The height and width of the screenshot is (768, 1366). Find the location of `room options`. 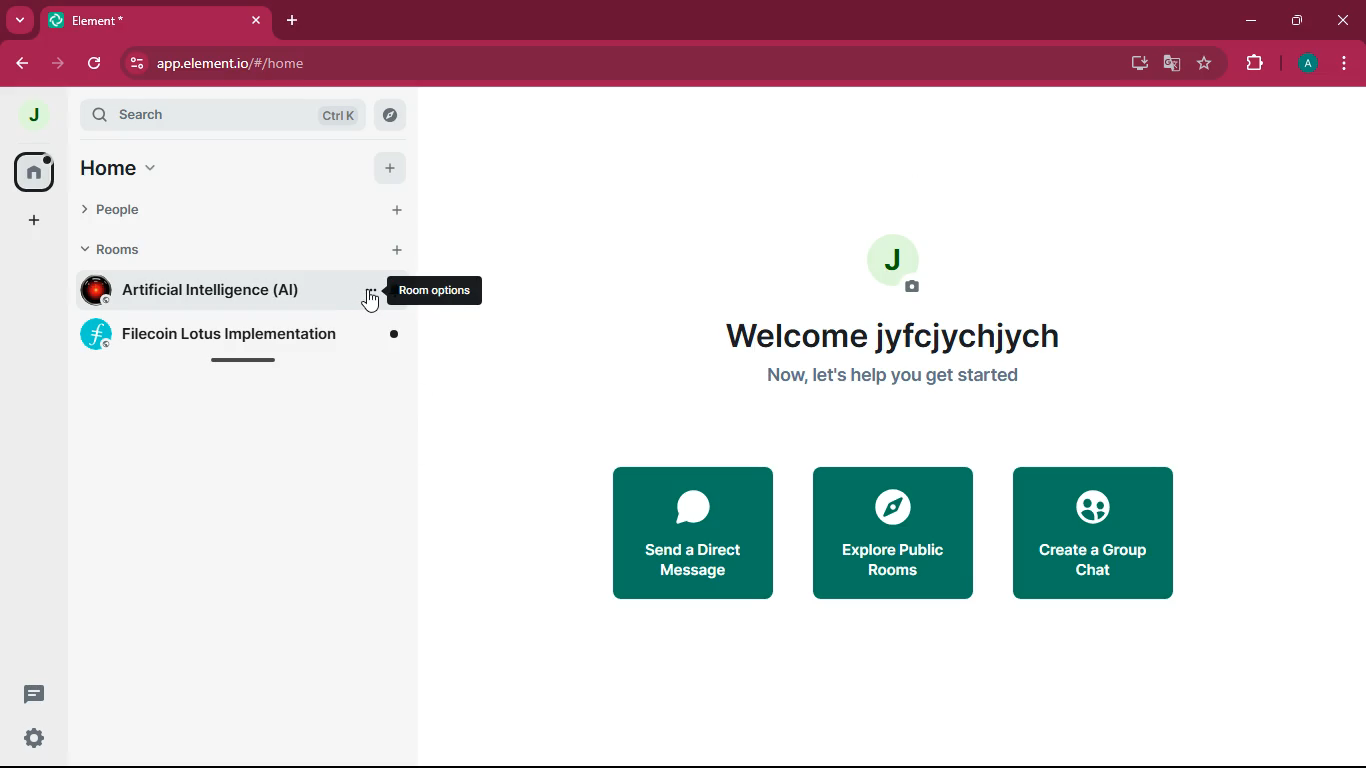

room options is located at coordinates (436, 292).